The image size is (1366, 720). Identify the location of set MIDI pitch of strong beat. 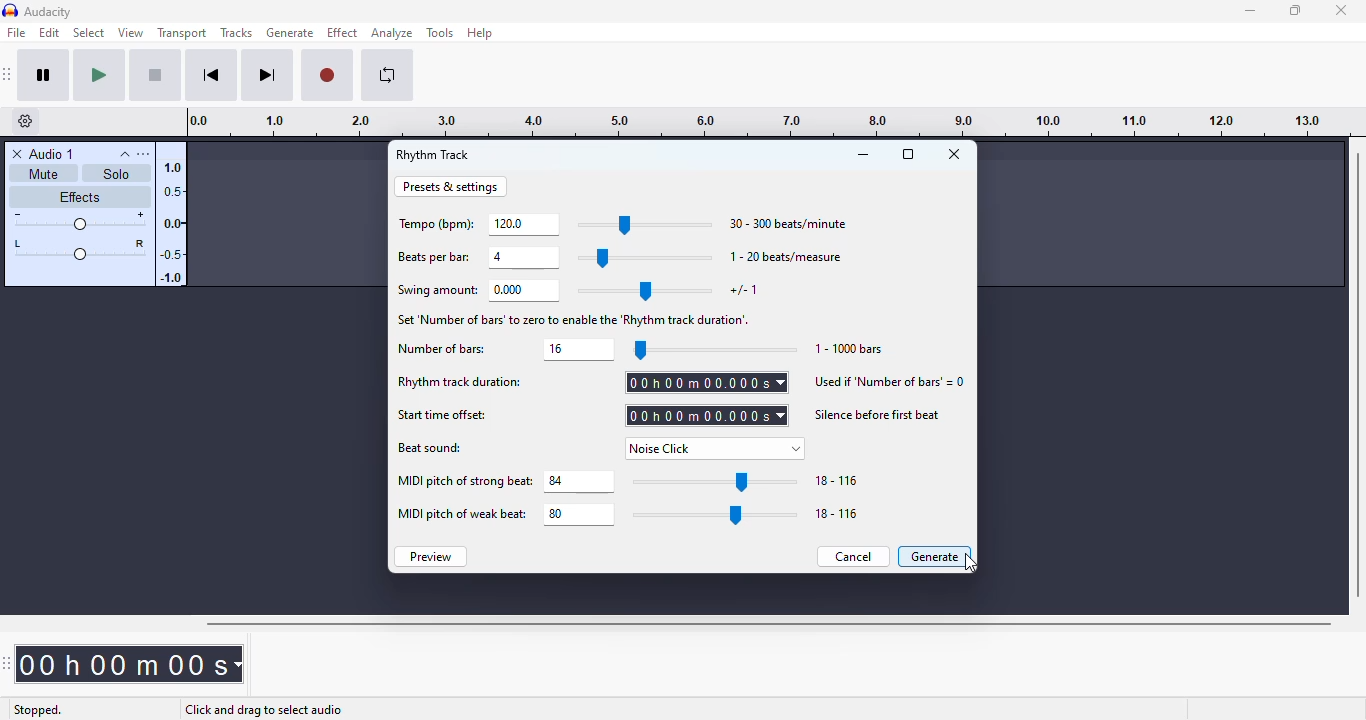
(581, 482).